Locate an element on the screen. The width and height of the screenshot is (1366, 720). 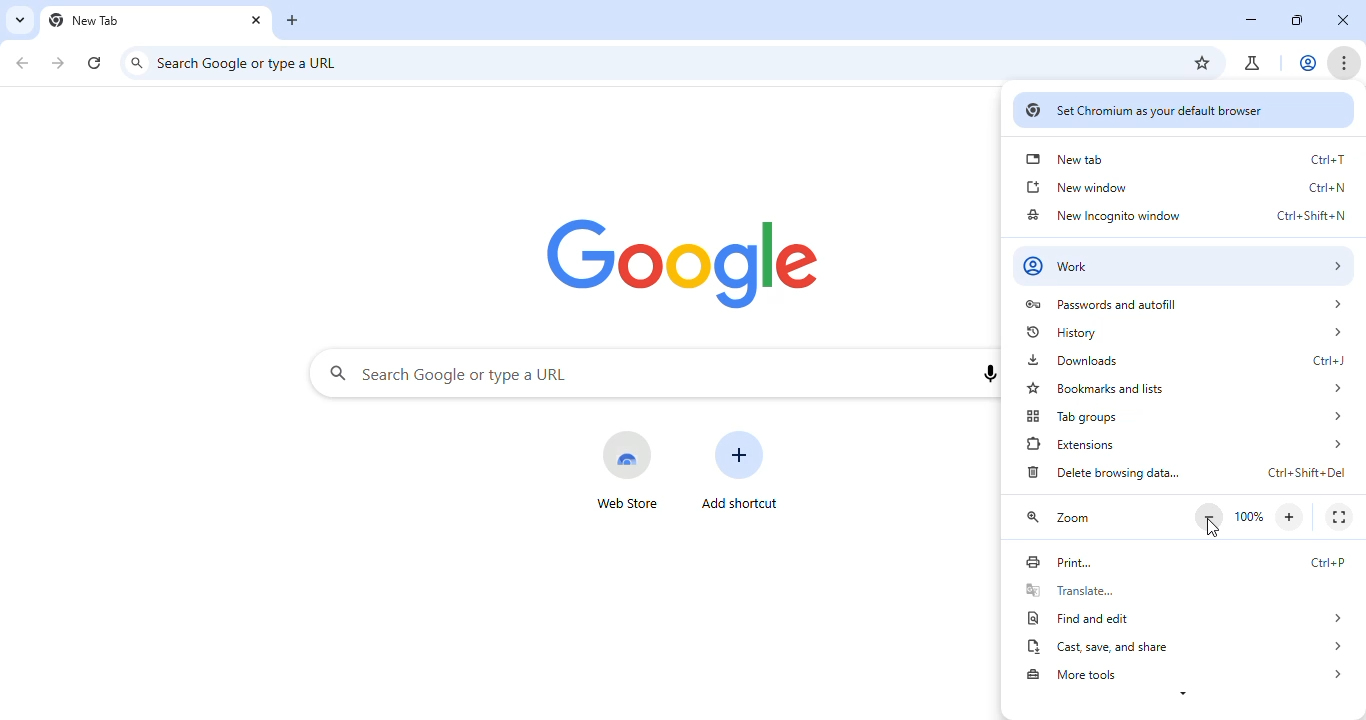
fullscreen is located at coordinates (1337, 517).